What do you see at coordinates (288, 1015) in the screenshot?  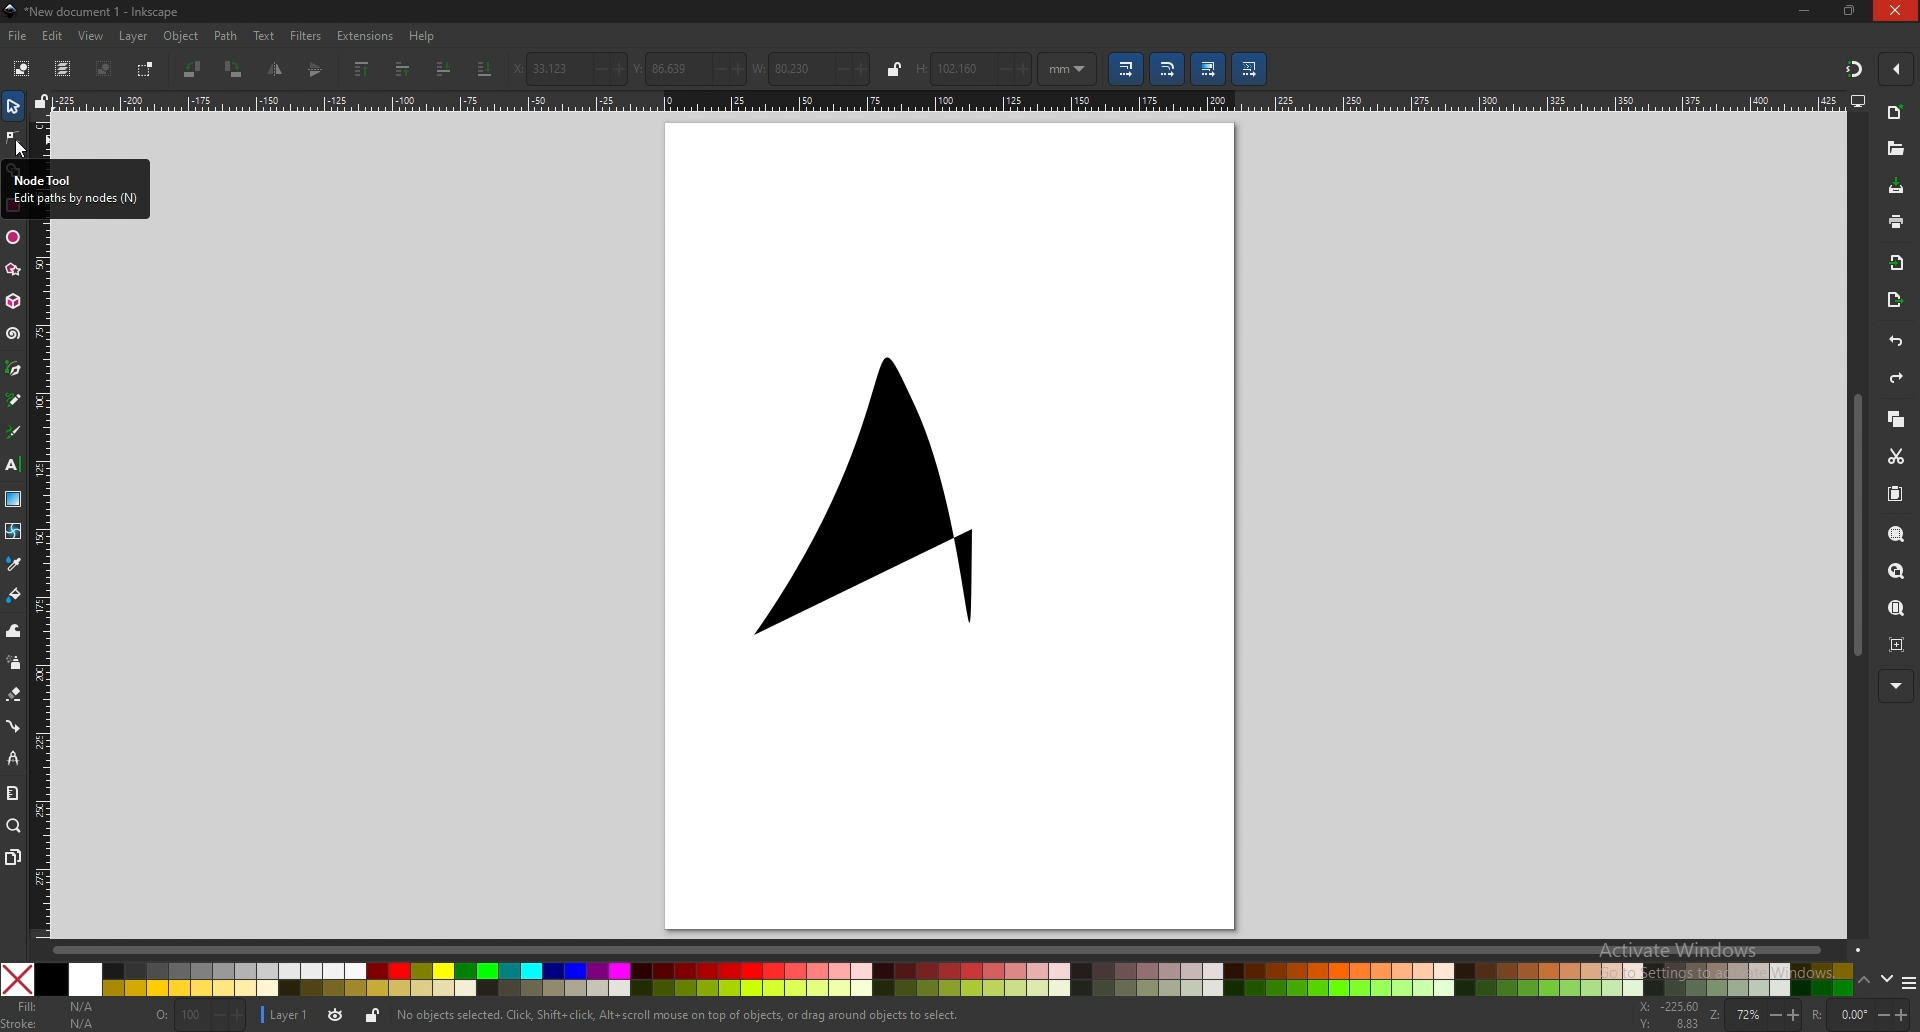 I see `layer` at bounding box center [288, 1015].